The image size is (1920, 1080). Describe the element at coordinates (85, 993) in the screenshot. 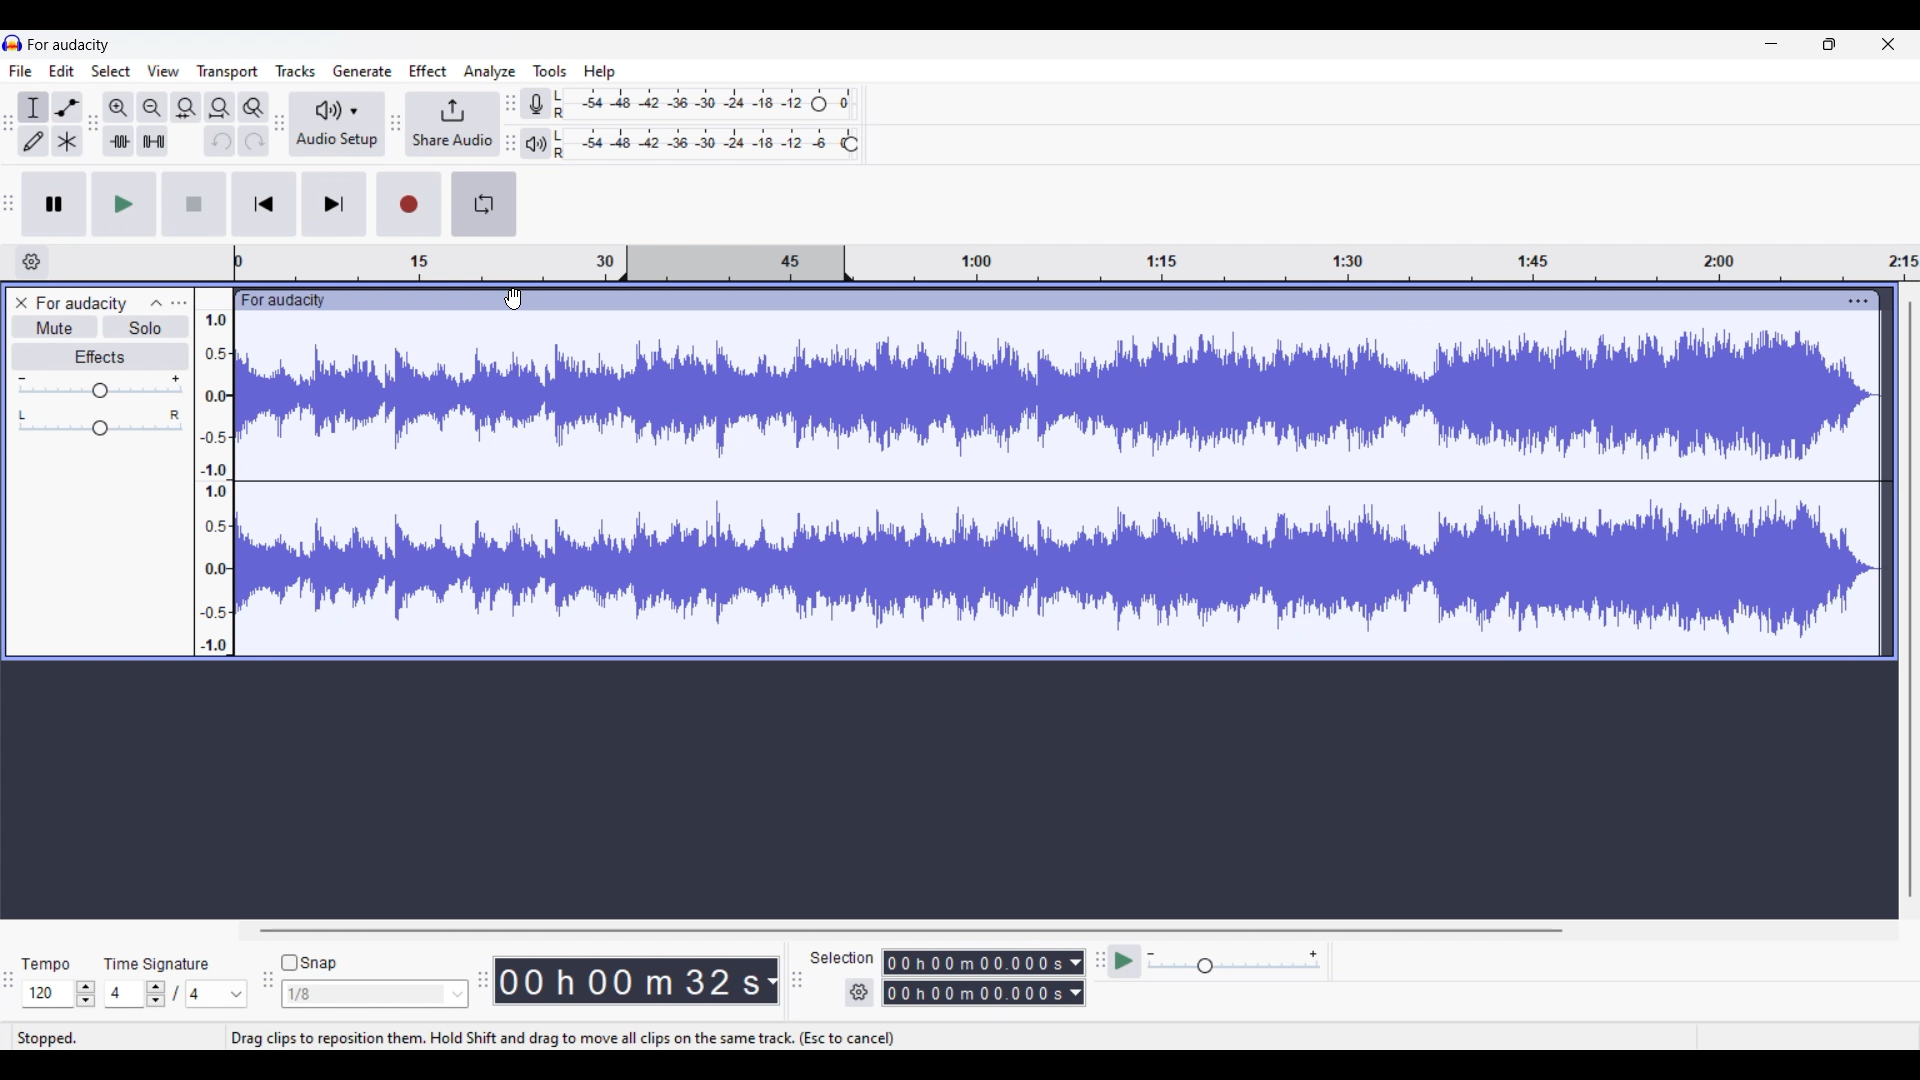

I see `Increase/Decrease tempo` at that location.